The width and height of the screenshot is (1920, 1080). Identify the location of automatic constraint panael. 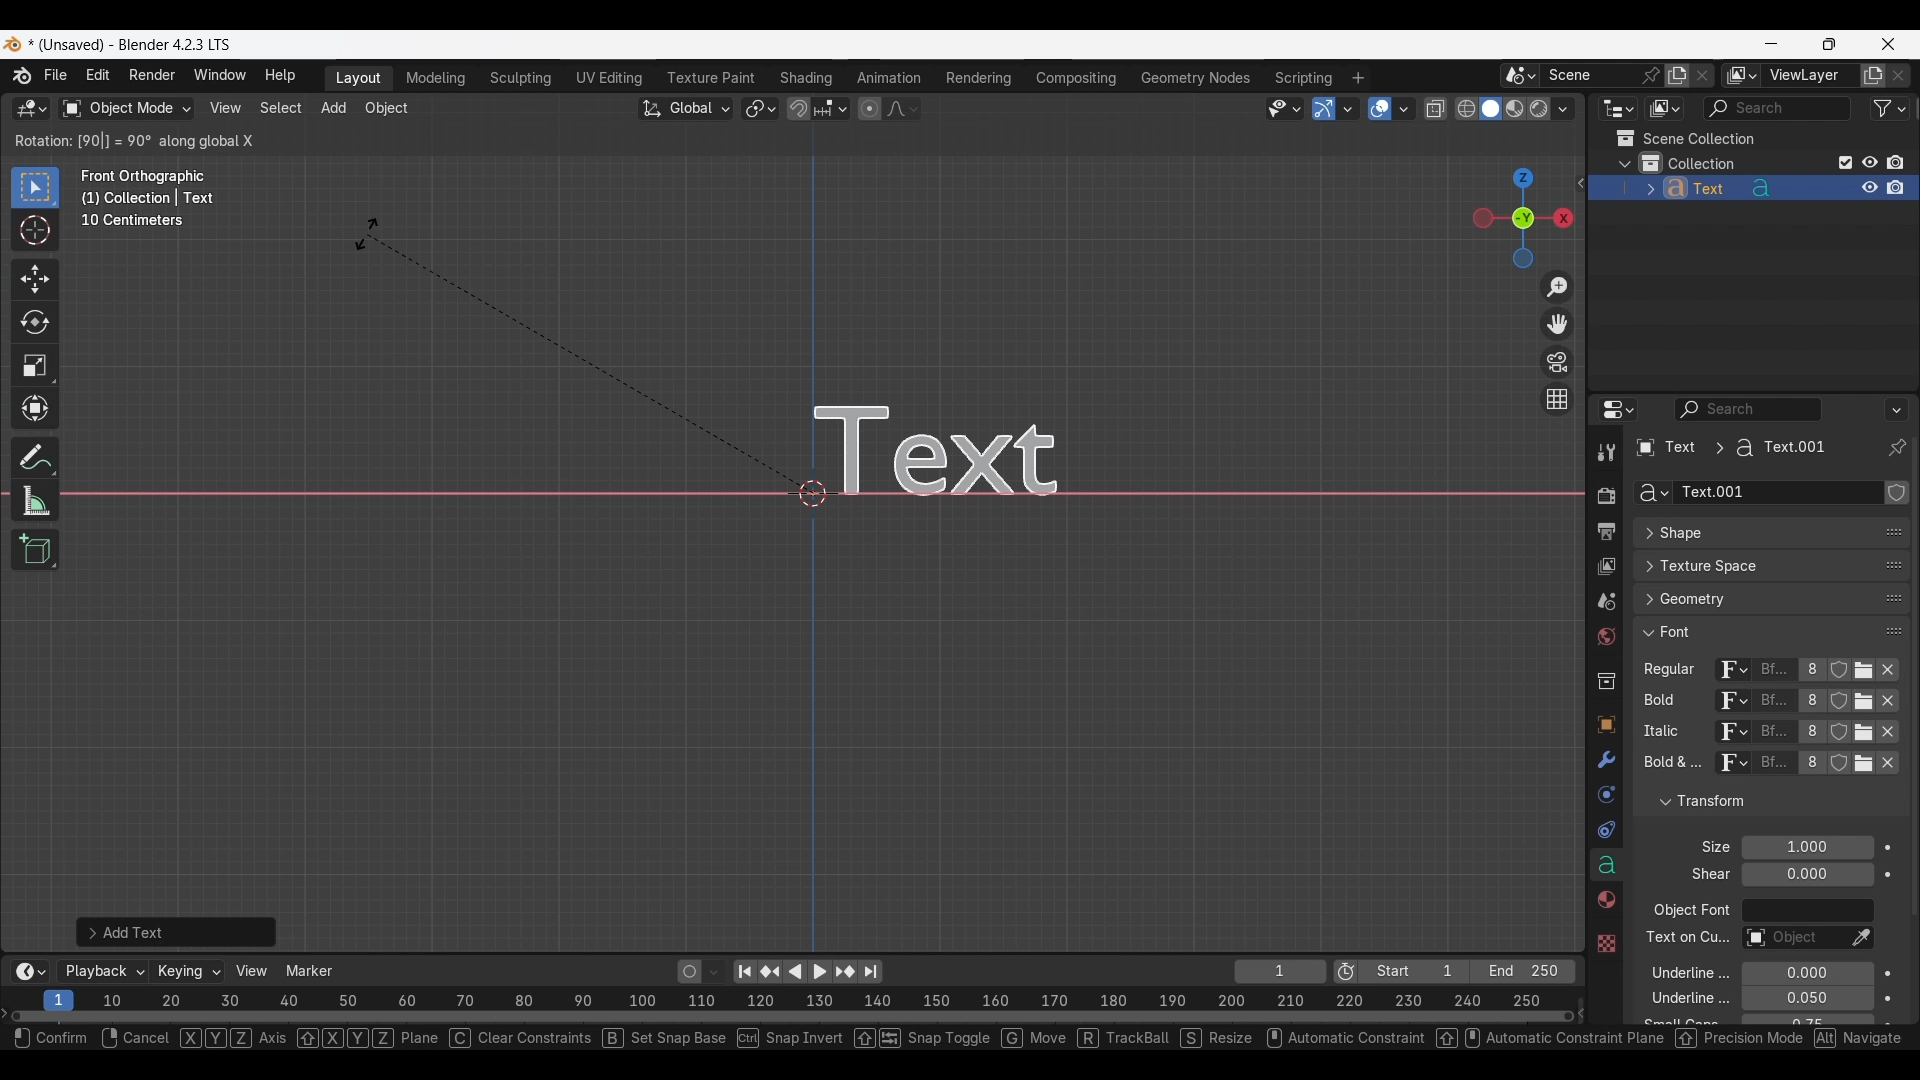
(1553, 1039).